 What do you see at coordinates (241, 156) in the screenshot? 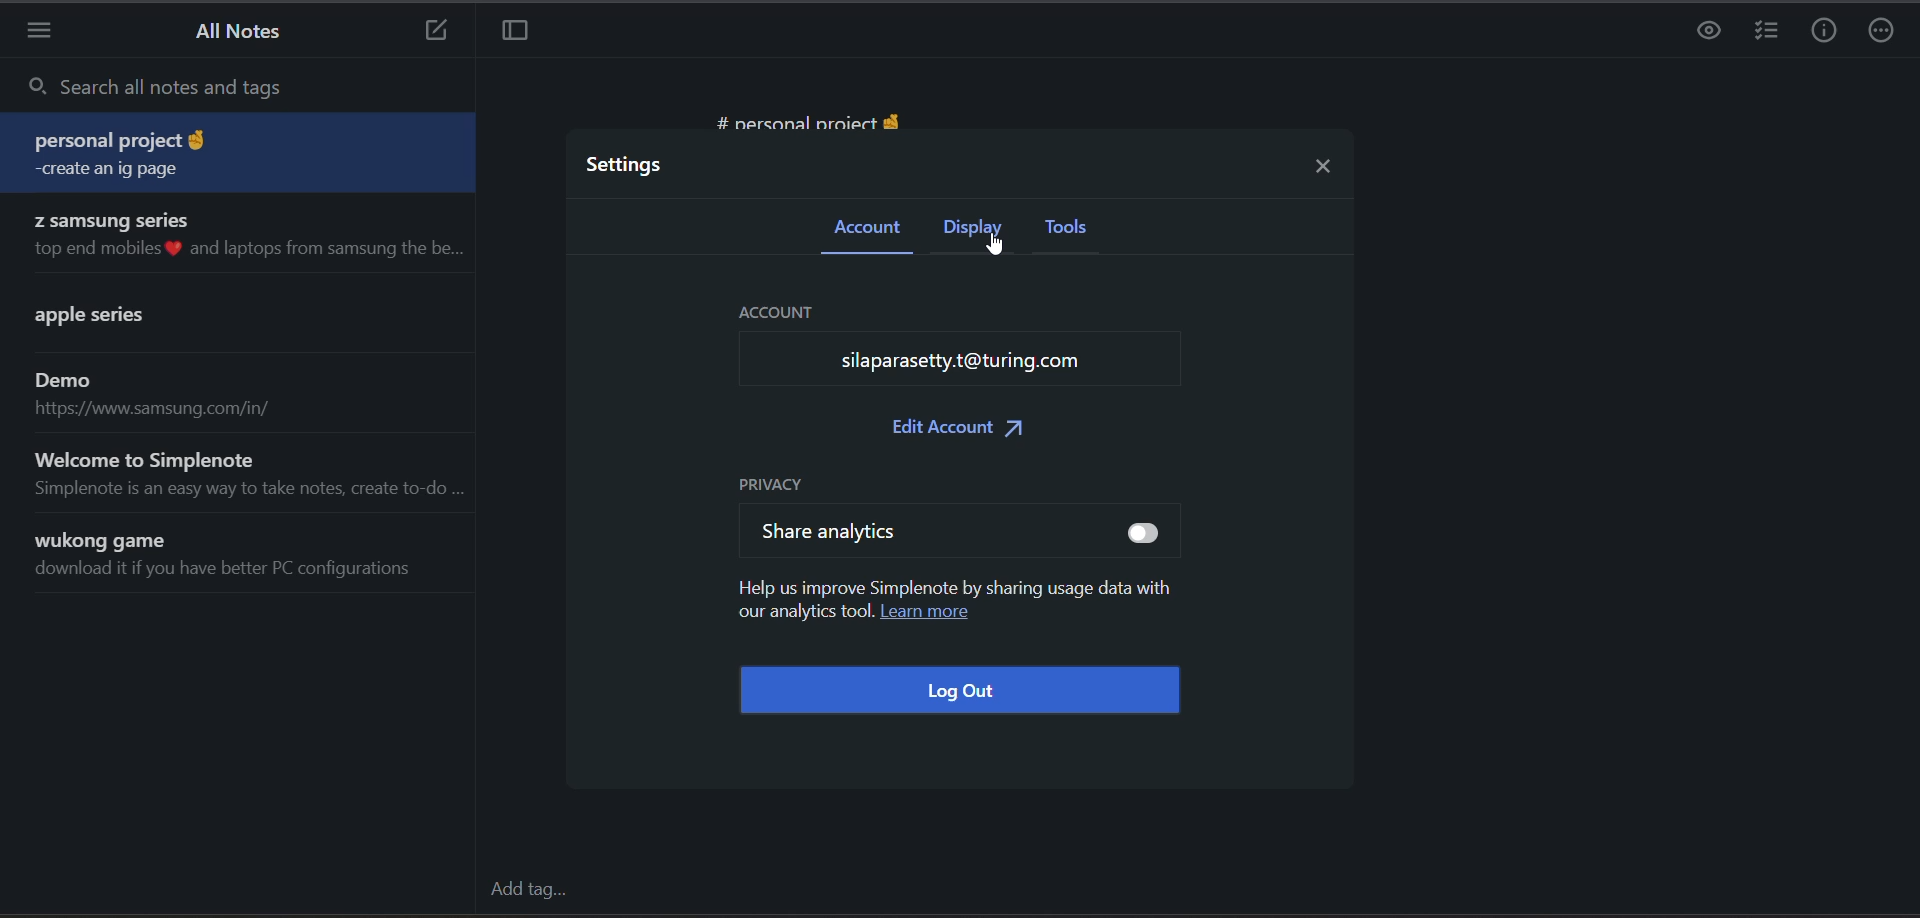
I see `note title and preview` at bounding box center [241, 156].